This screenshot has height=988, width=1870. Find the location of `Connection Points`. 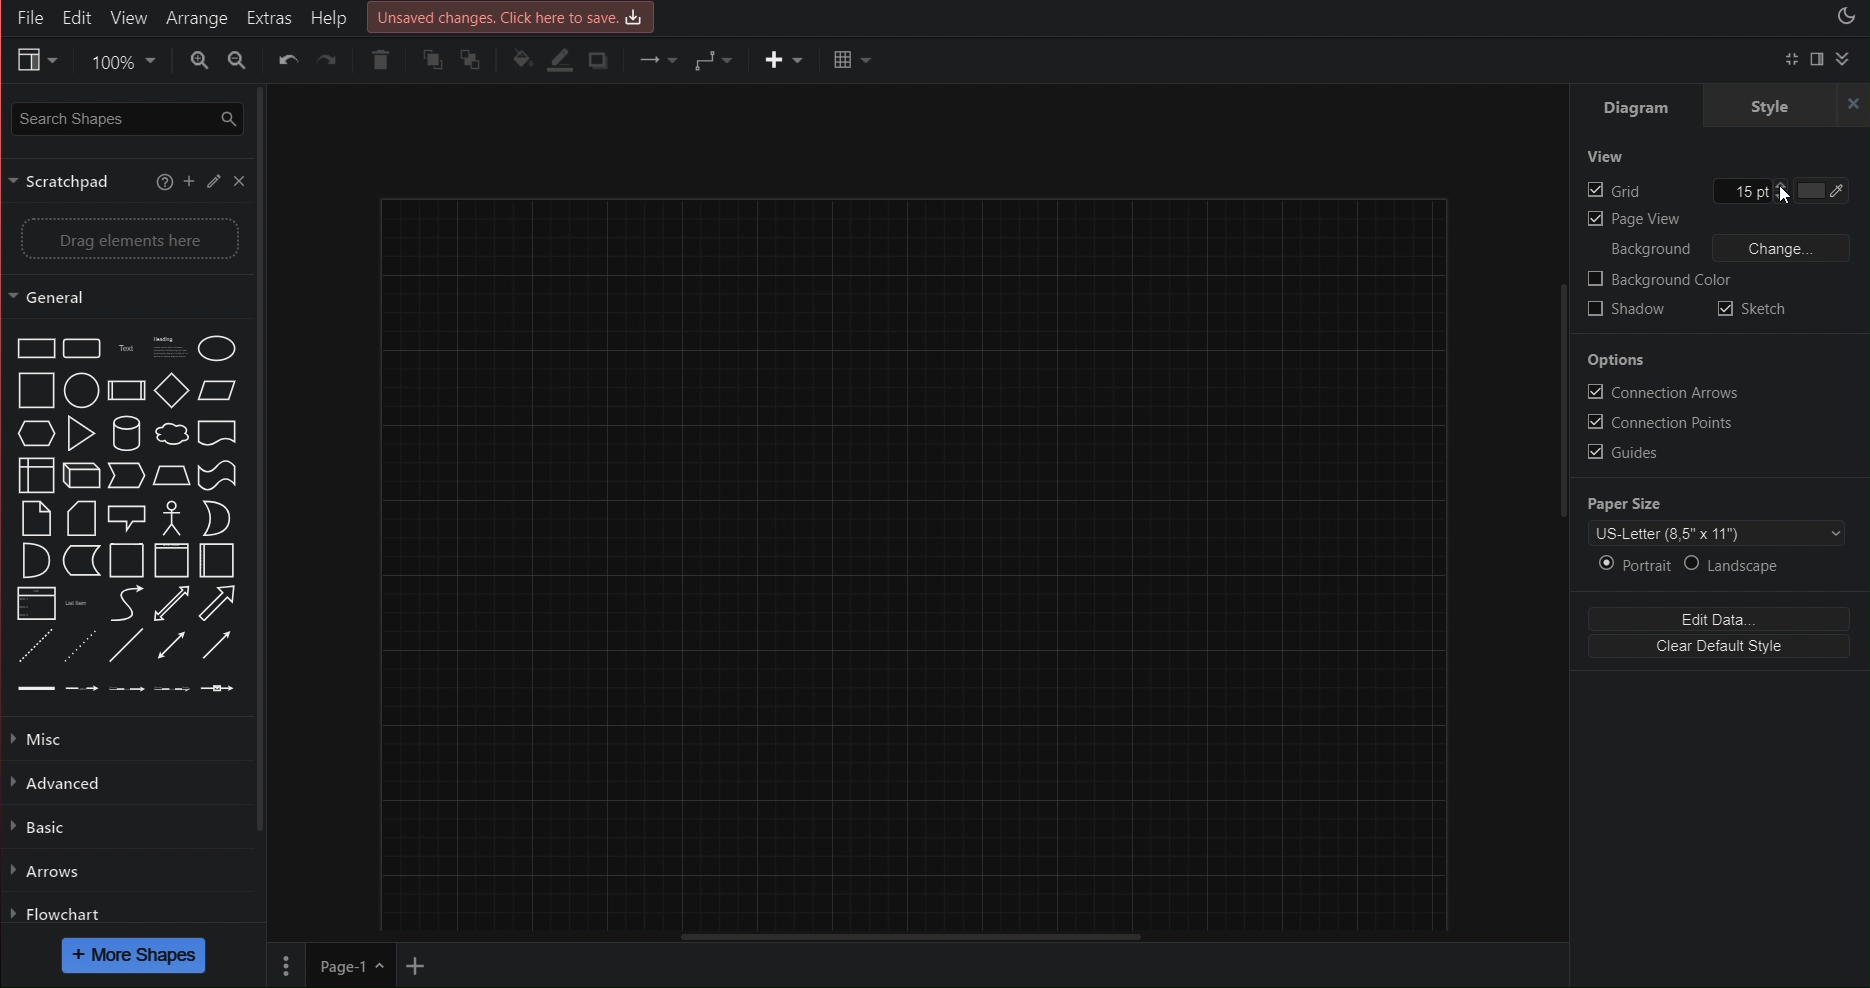

Connection Points is located at coordinates (1657, 421).